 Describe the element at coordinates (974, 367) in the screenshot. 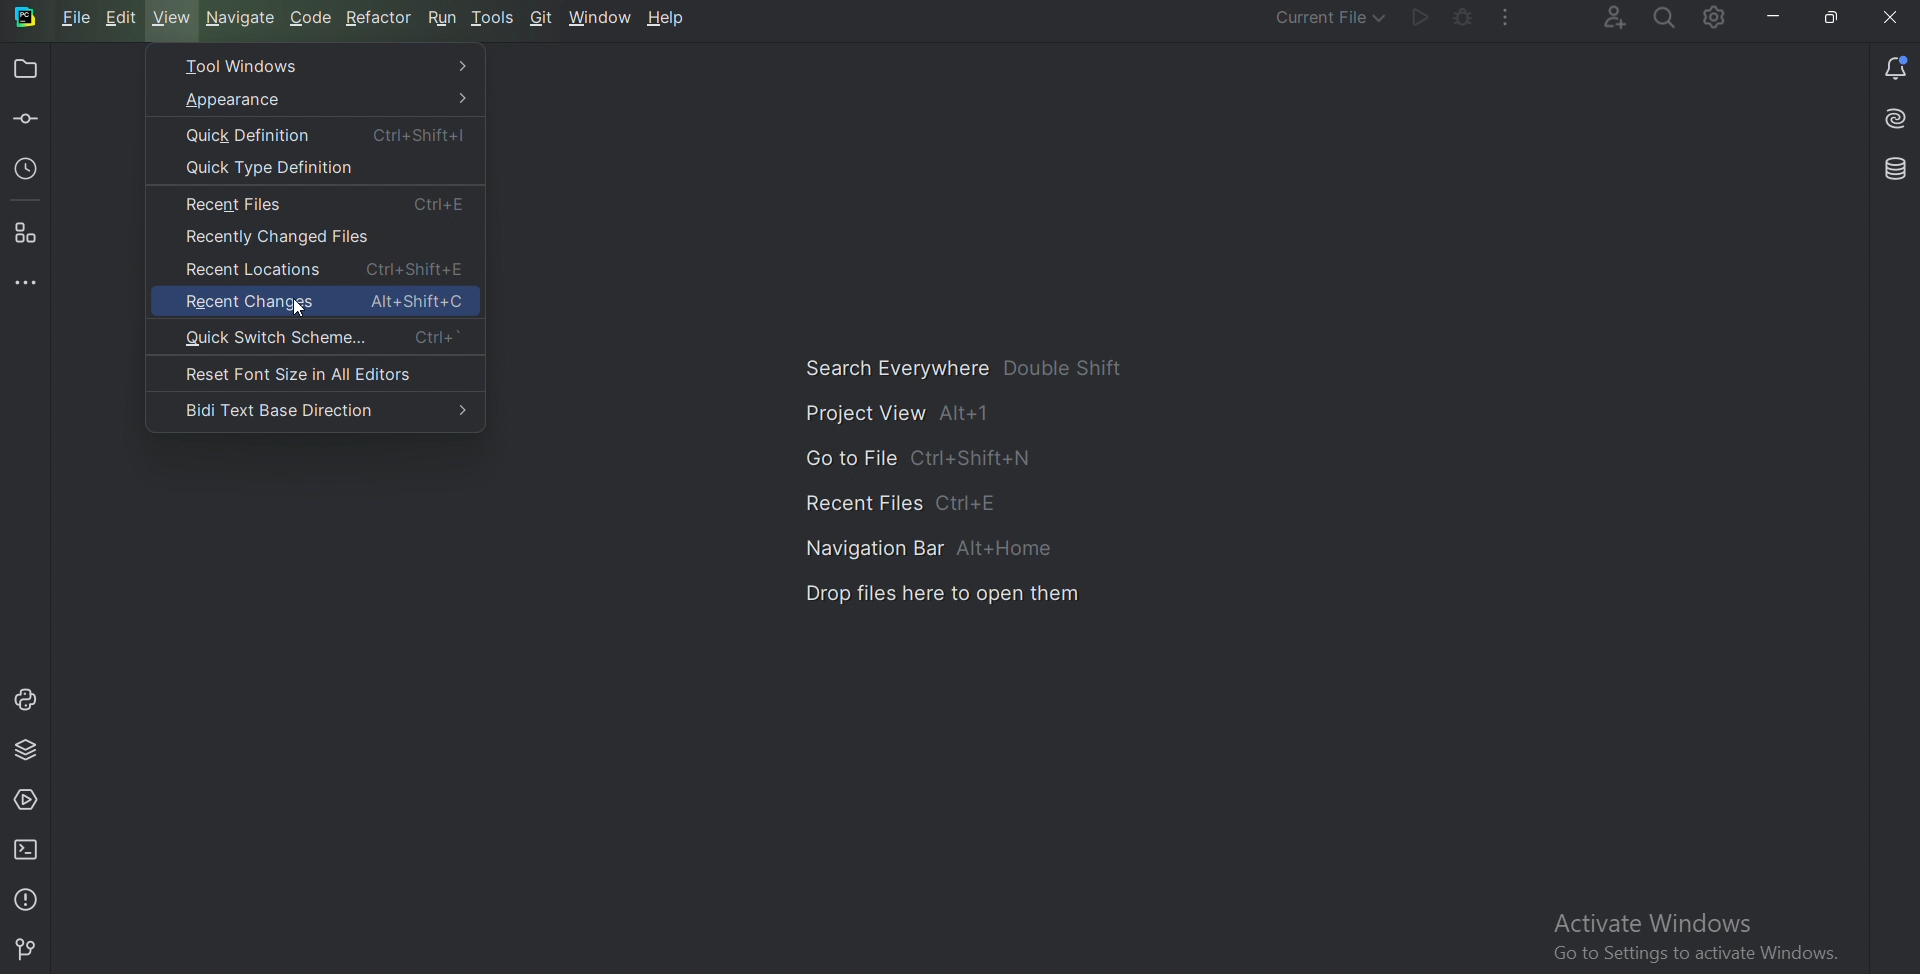

I see `Search Everywhere` at that location.